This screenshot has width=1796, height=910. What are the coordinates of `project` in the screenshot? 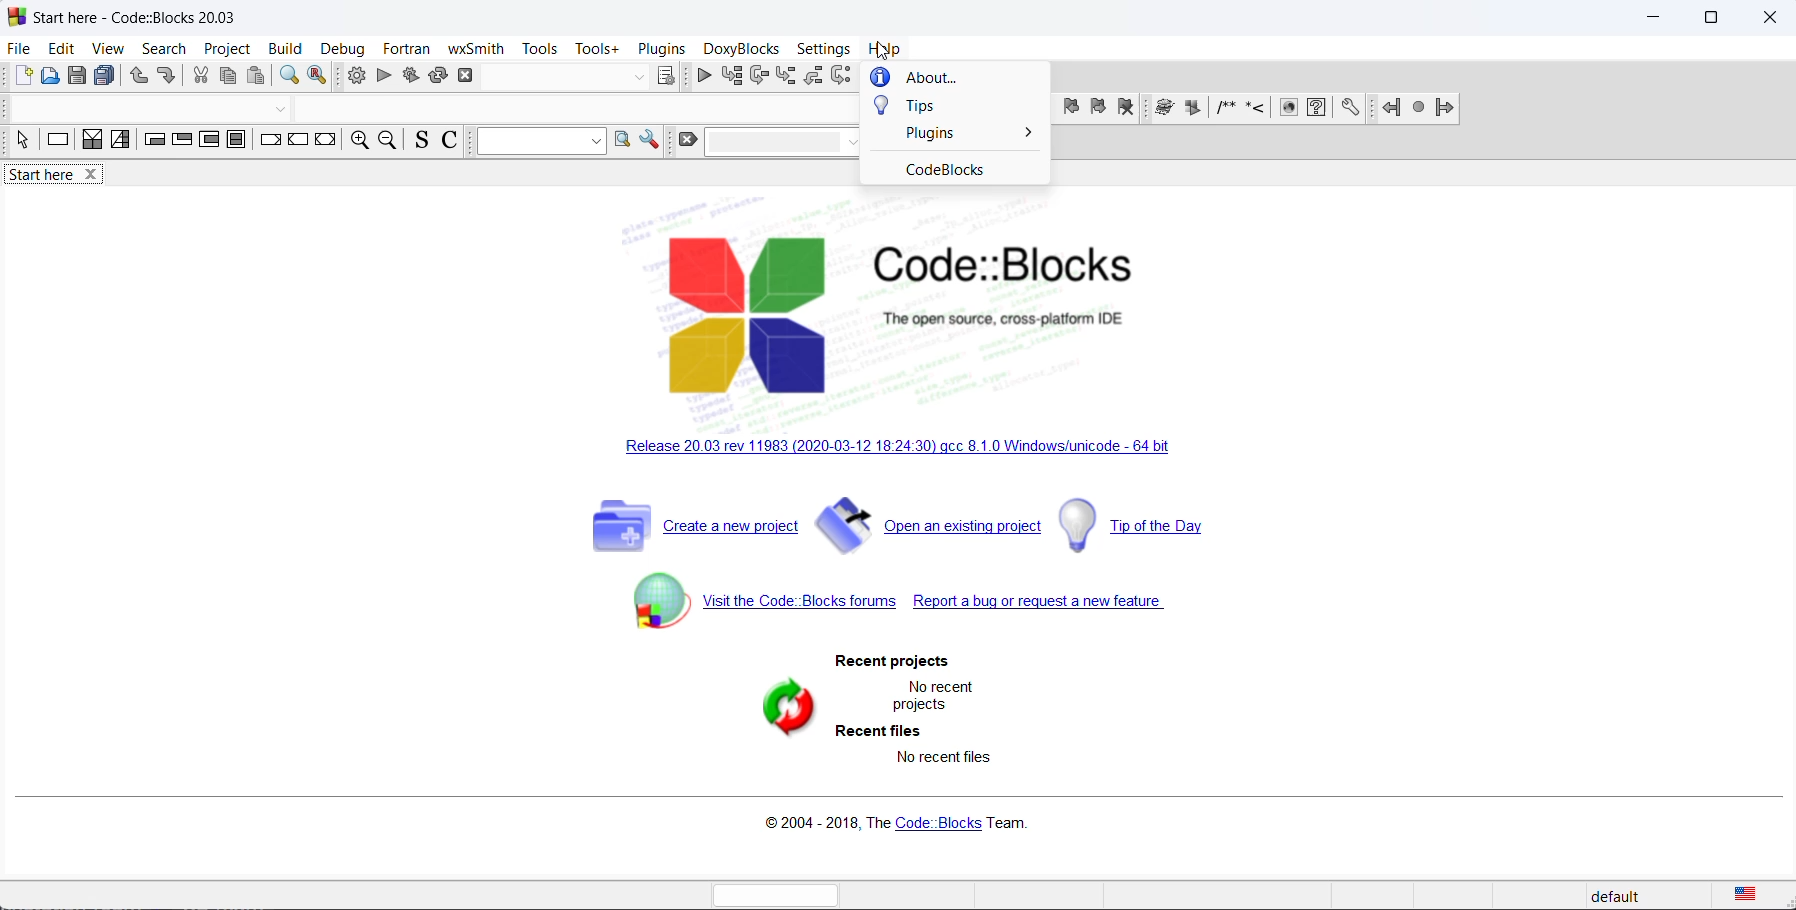 It's located at (226, 49).